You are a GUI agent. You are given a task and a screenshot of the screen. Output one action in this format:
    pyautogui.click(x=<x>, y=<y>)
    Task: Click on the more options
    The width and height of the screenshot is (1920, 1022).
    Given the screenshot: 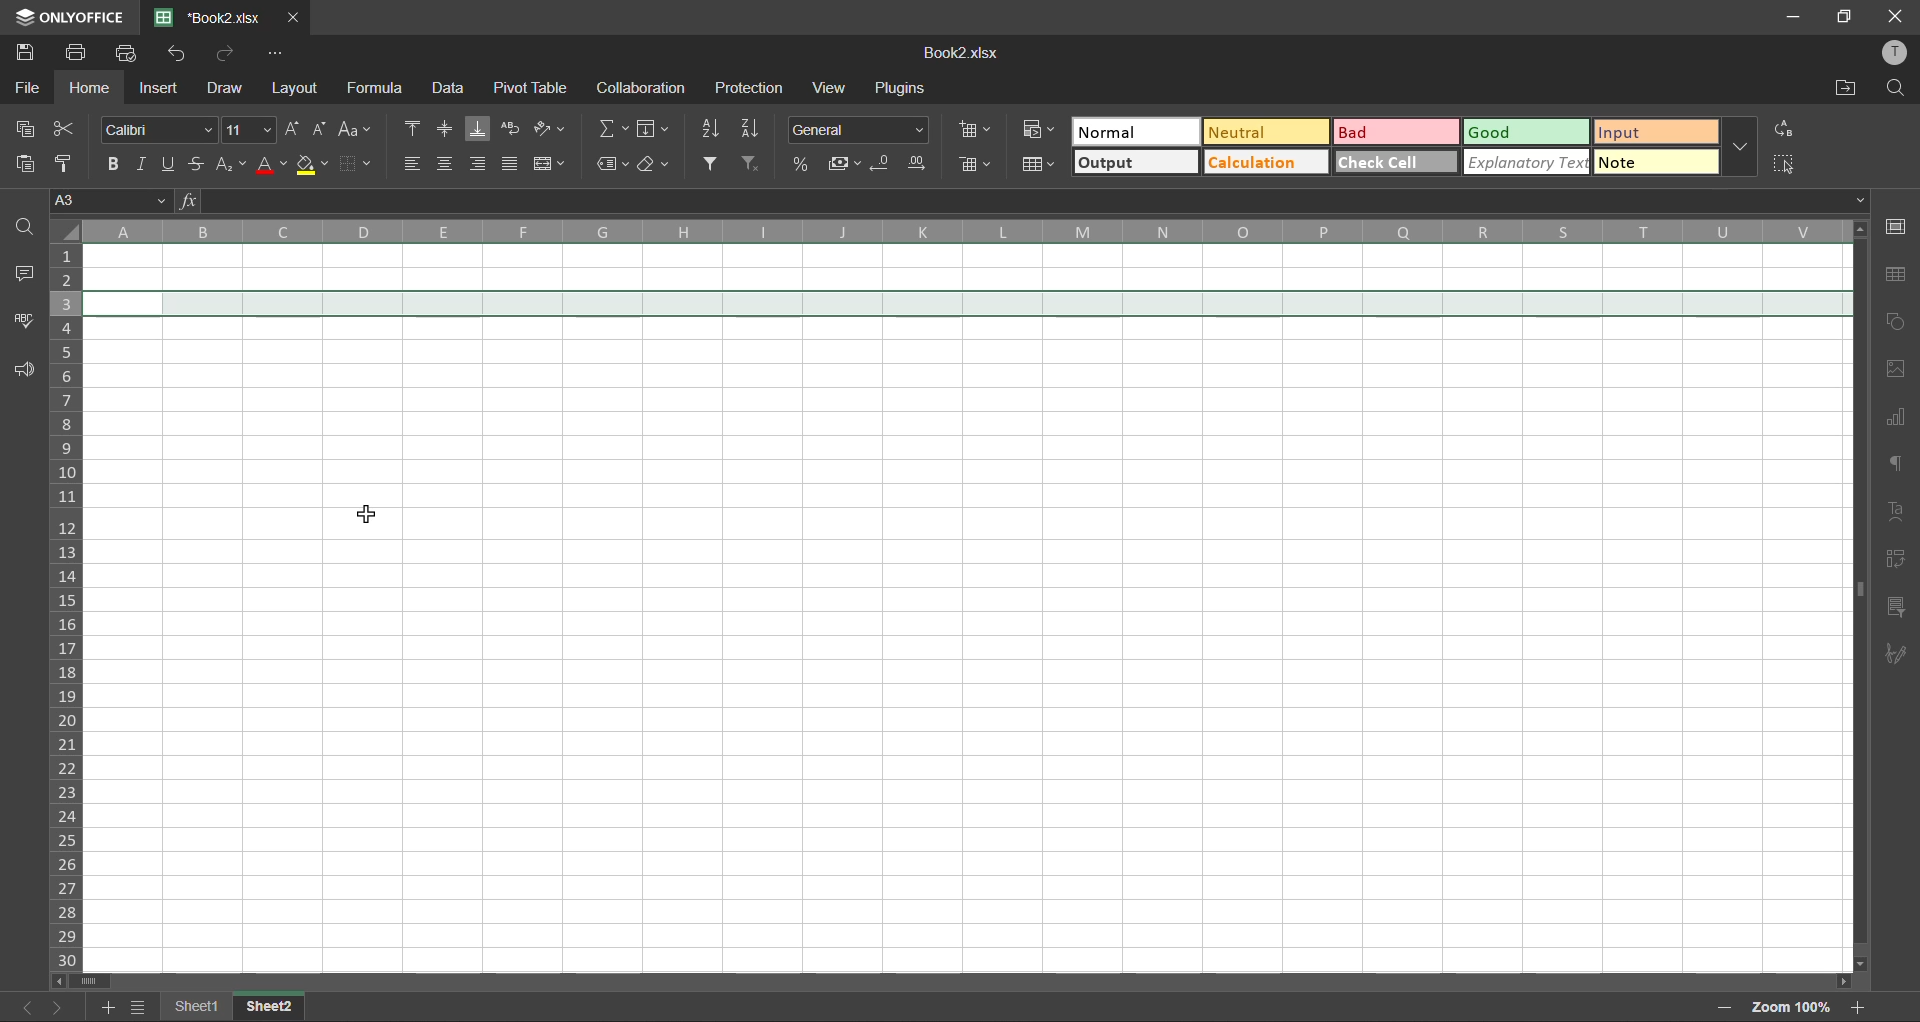 What is the action you would take?
    pyautogui.click(x=1736, y=145)
    